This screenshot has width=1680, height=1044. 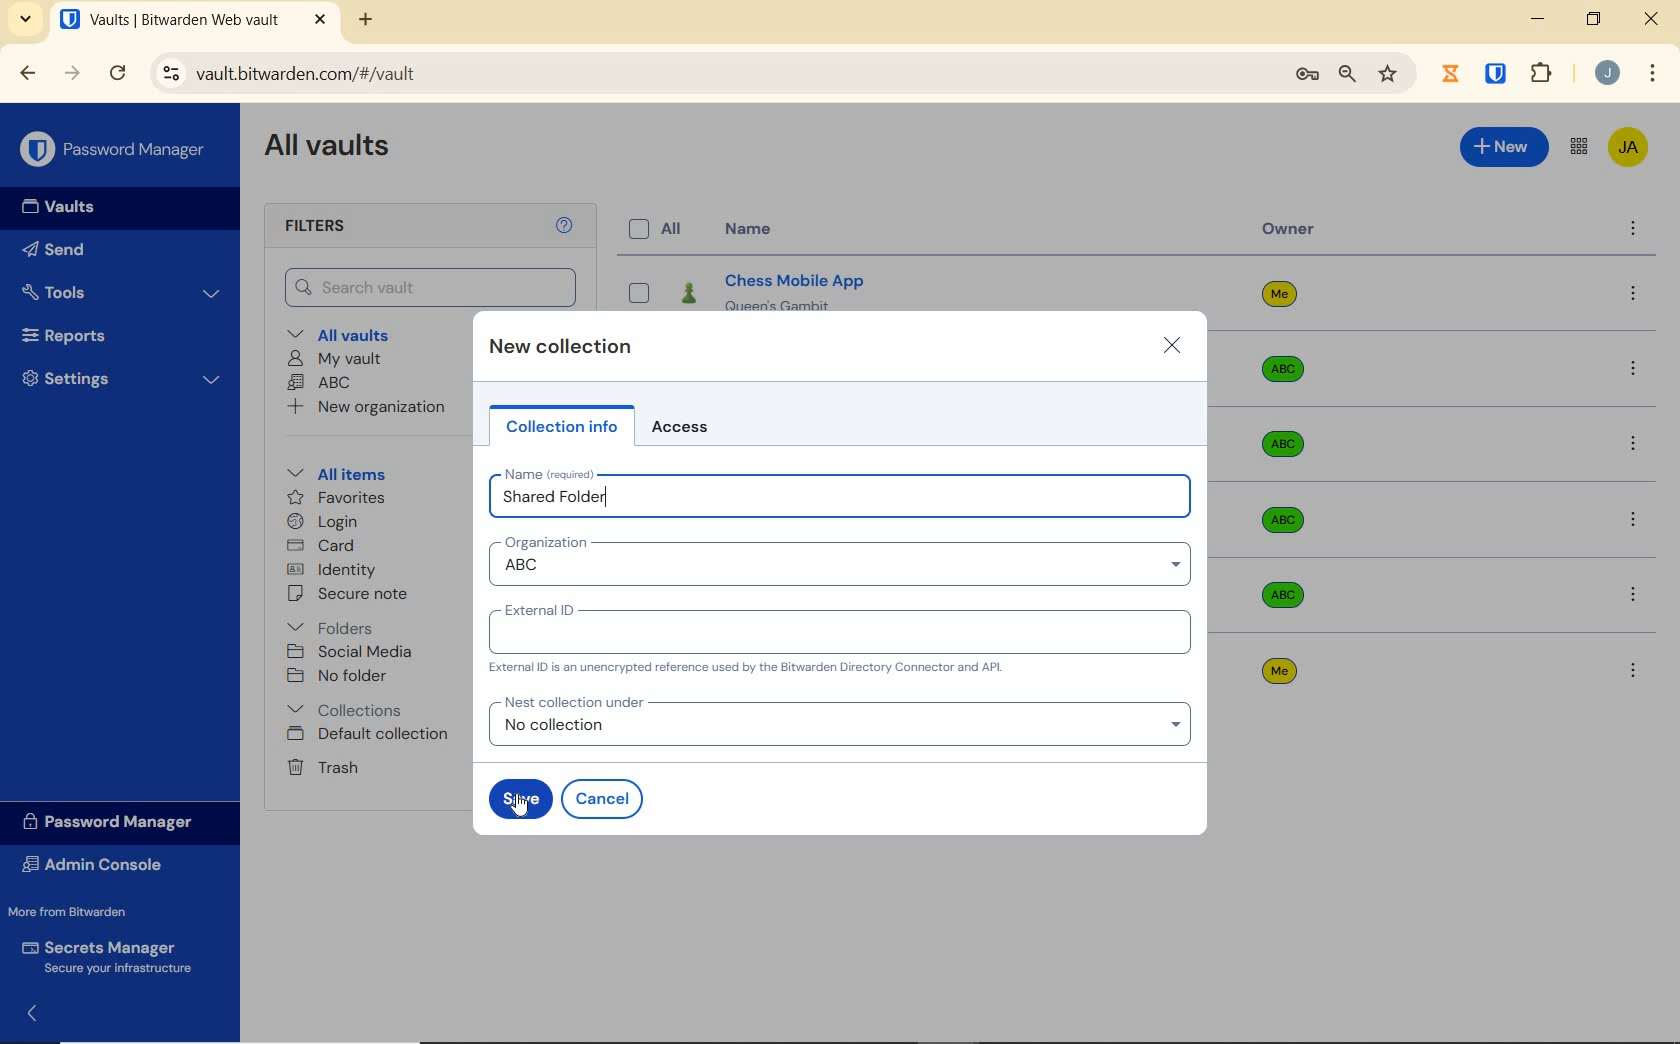 I want to click on My Vault, so click(x=340, y=359).